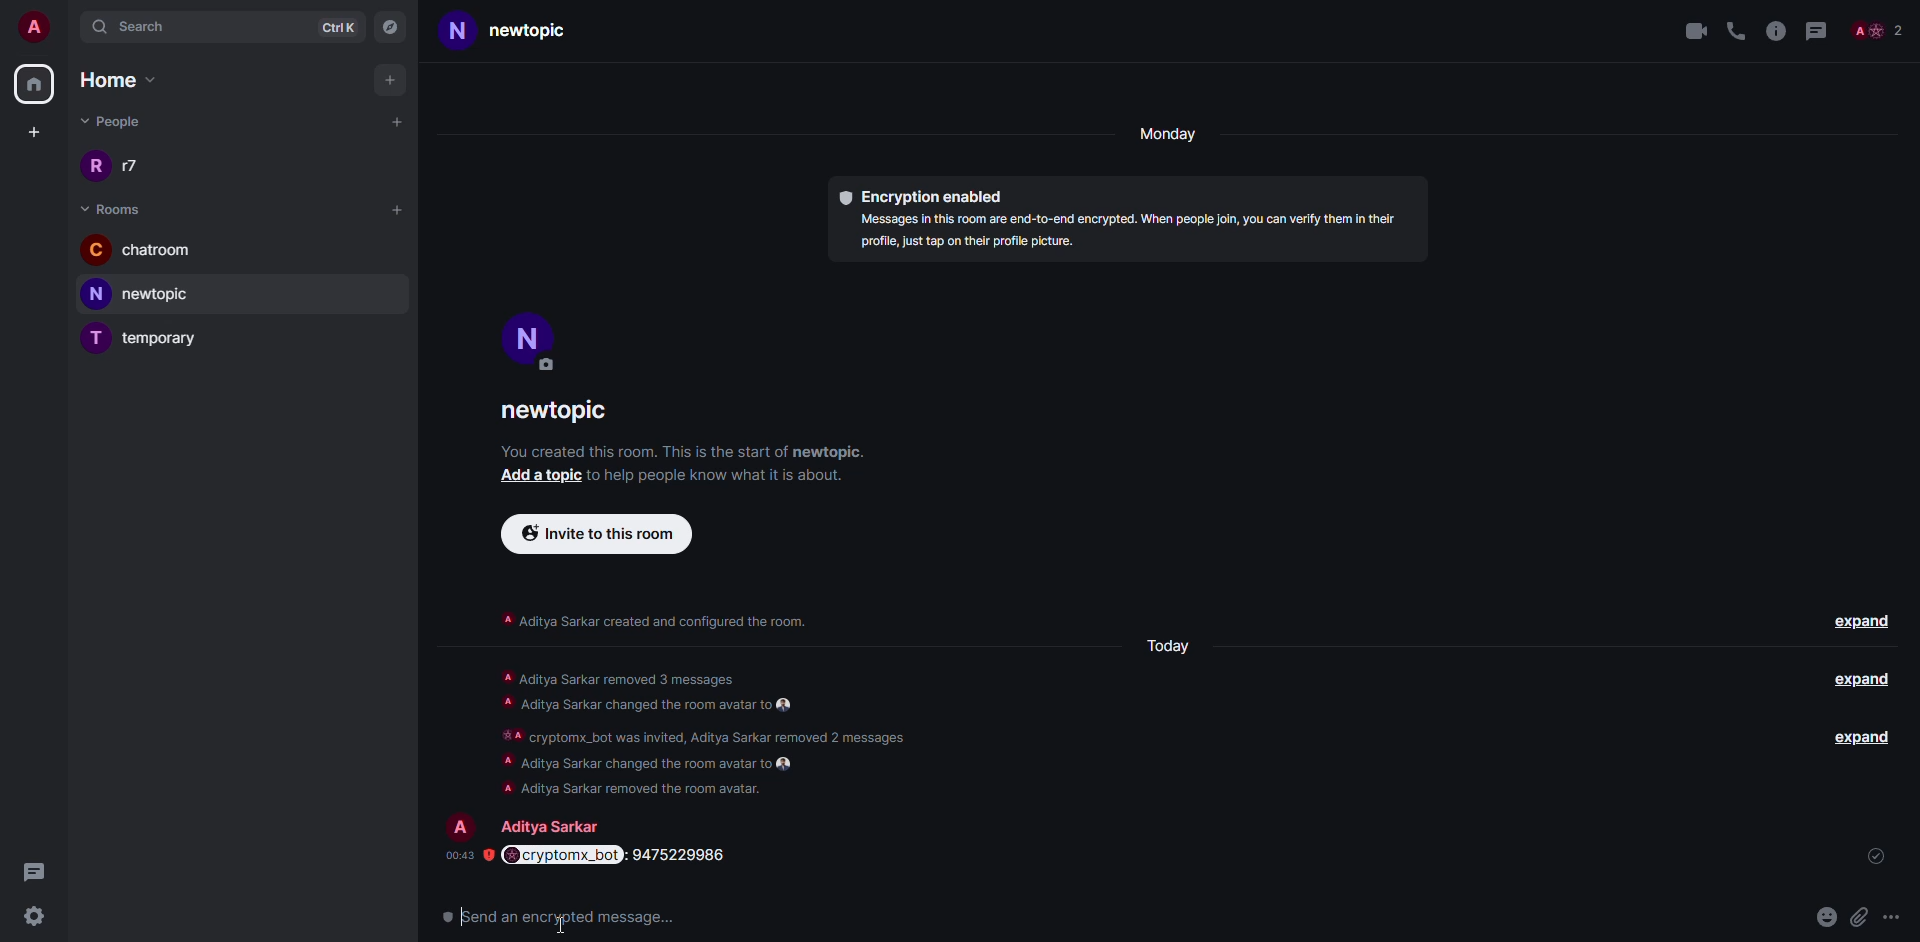 Image resolution: width=1920 pixels, height=942 pixels. What do you see at coordinates (532, 32) in the screenshot?
I see `newtopic` at bounding box center [532, 32].